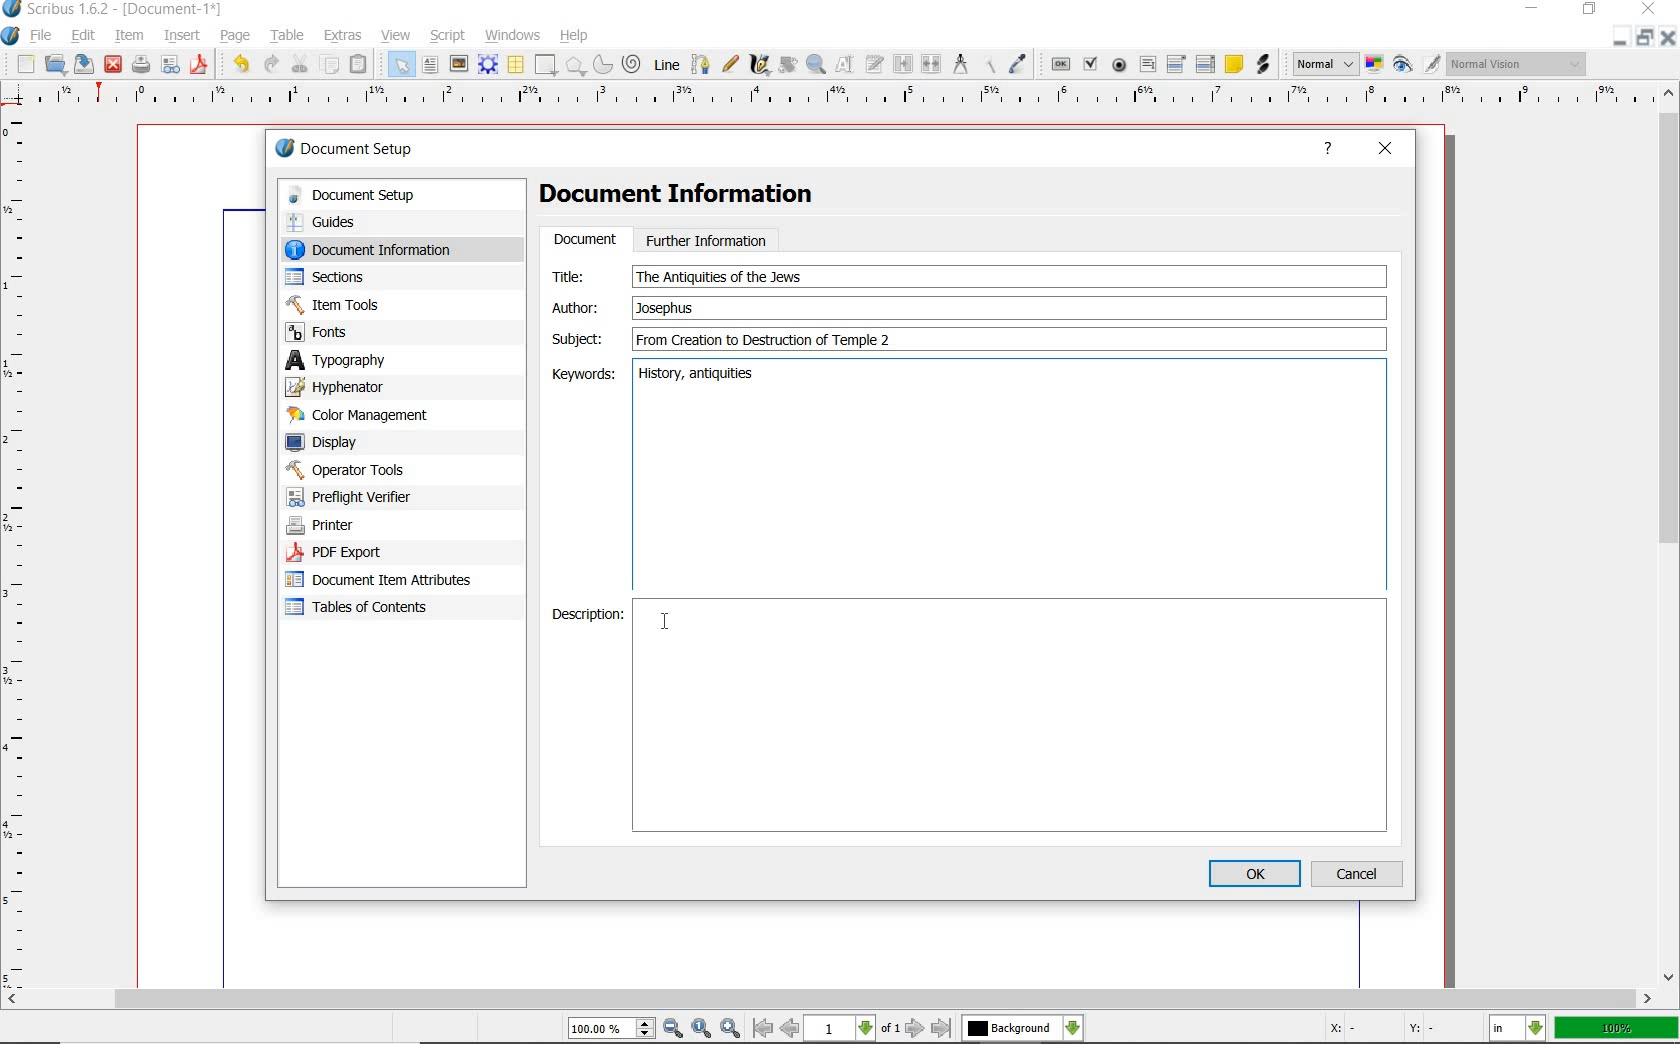  I want to click on edit text with story editor, so click(875, 66).